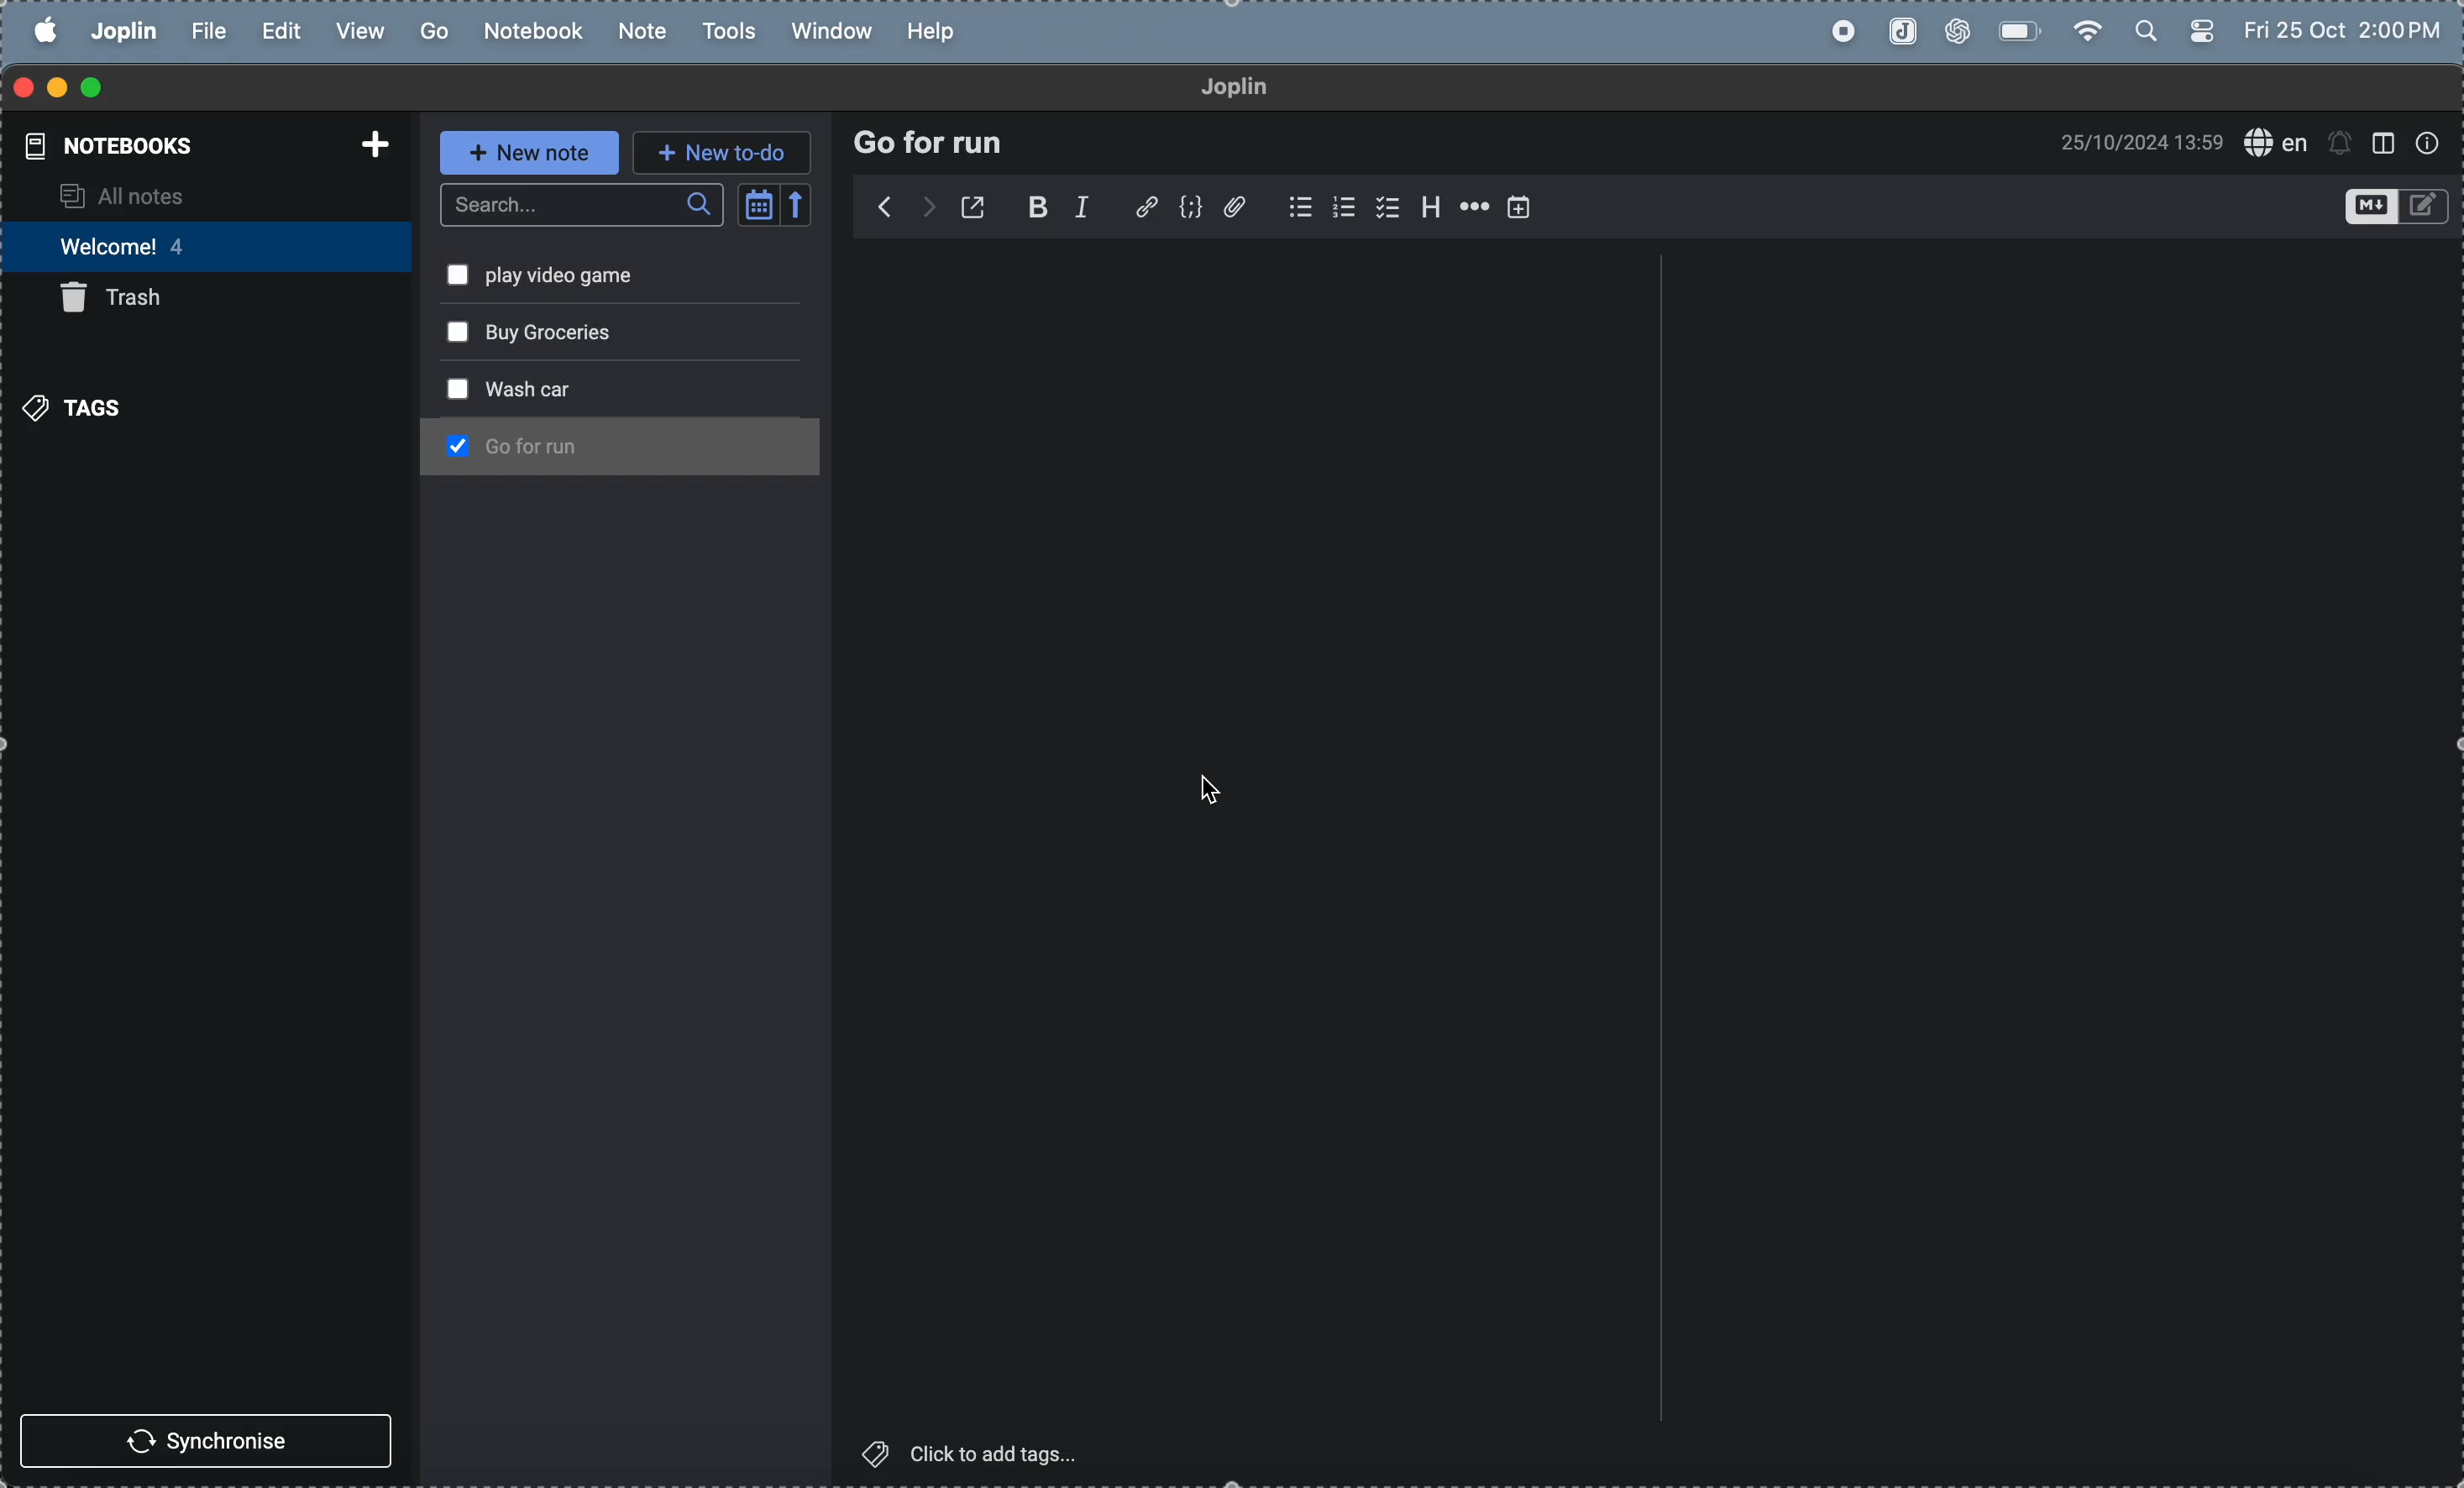  What do you see at coordinates (191, 246) in the screenshot?
I see `welcomes` at bounding box center [191, 246].